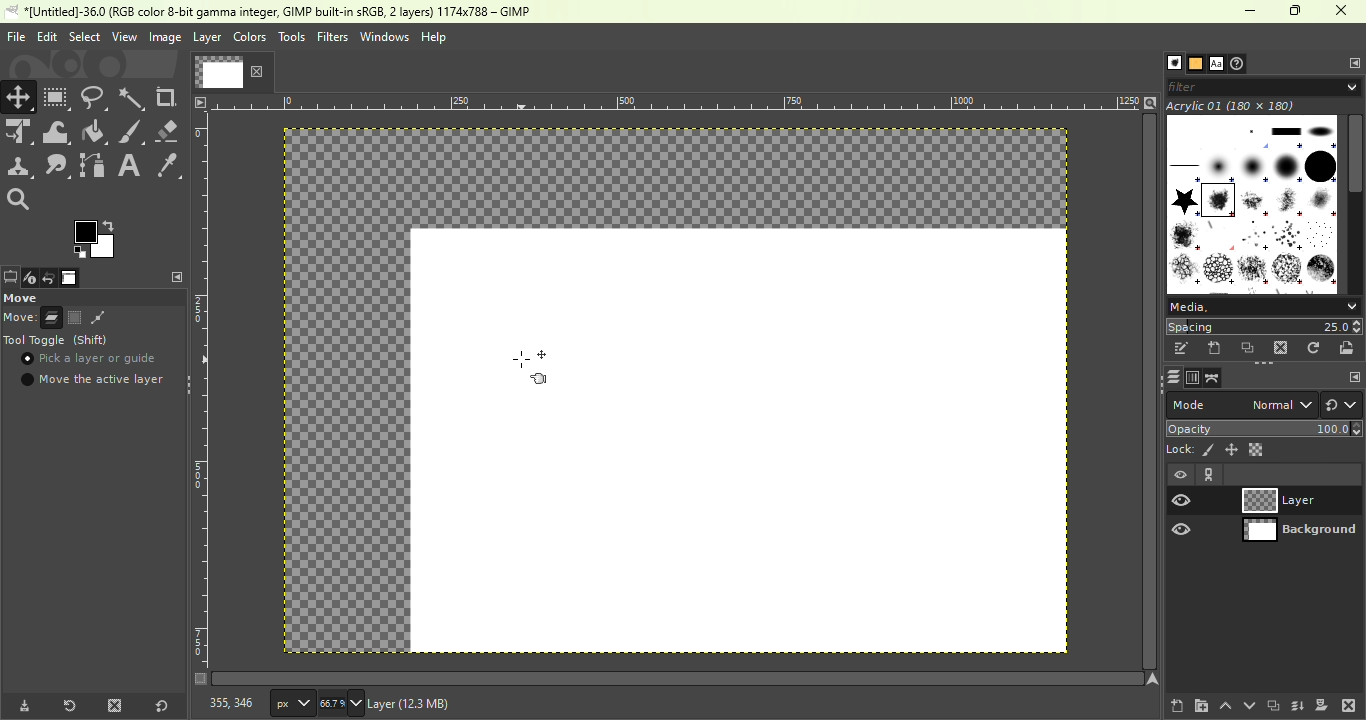 The image size is (1366, 720). Describe the element at coordinates (1181, 348) in the screenshot. I see `Edit this brush` at that location.